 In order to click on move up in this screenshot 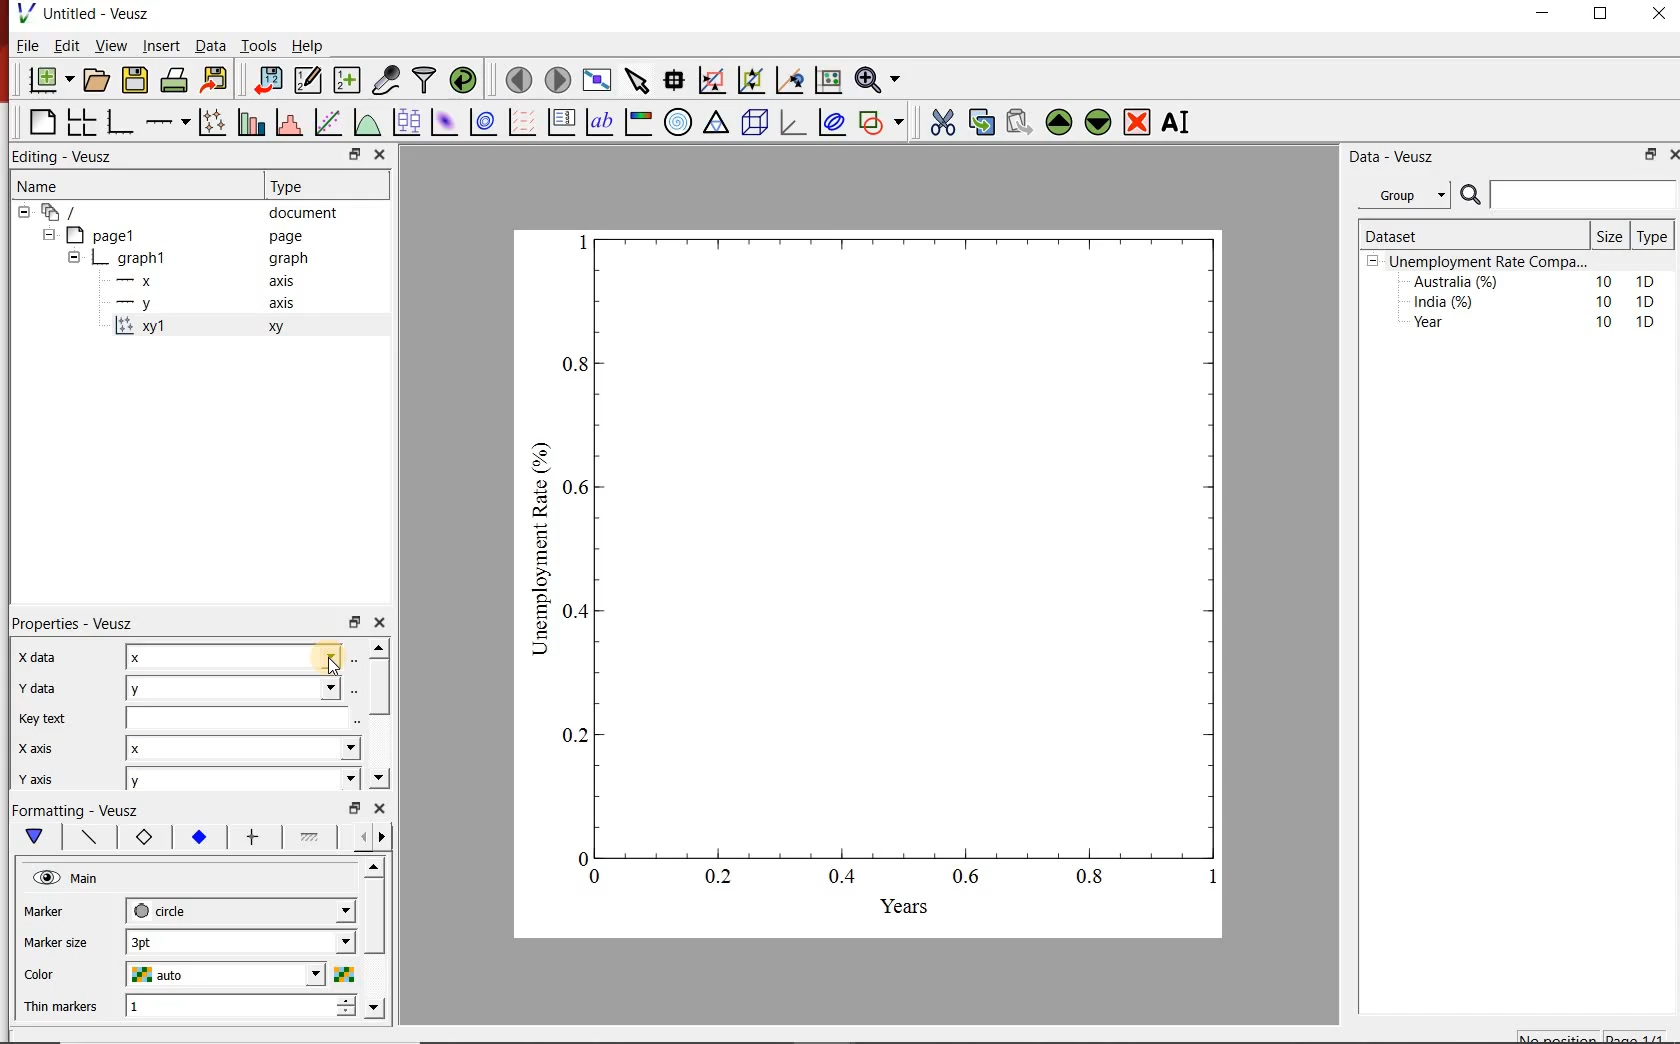, I will do `click(379, 647)`.